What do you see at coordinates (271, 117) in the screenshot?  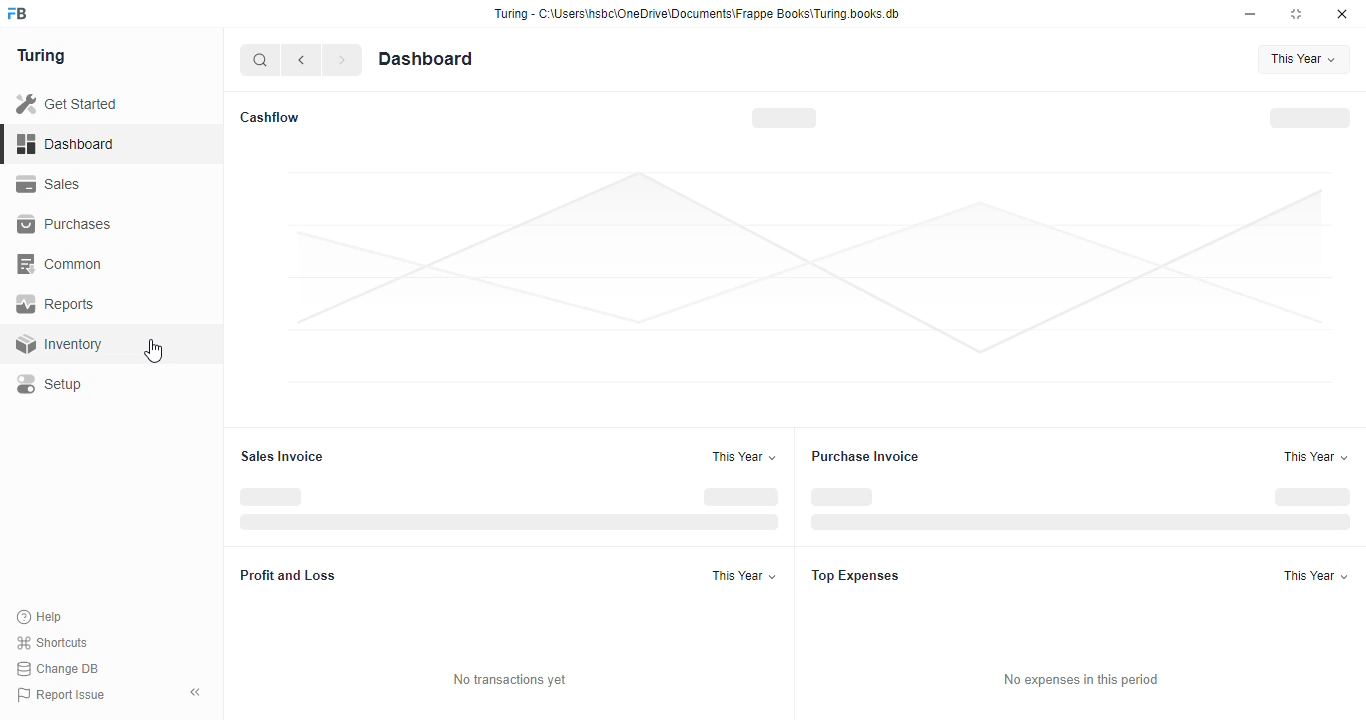 I see `cashflow` at bounding box center [271, 117].